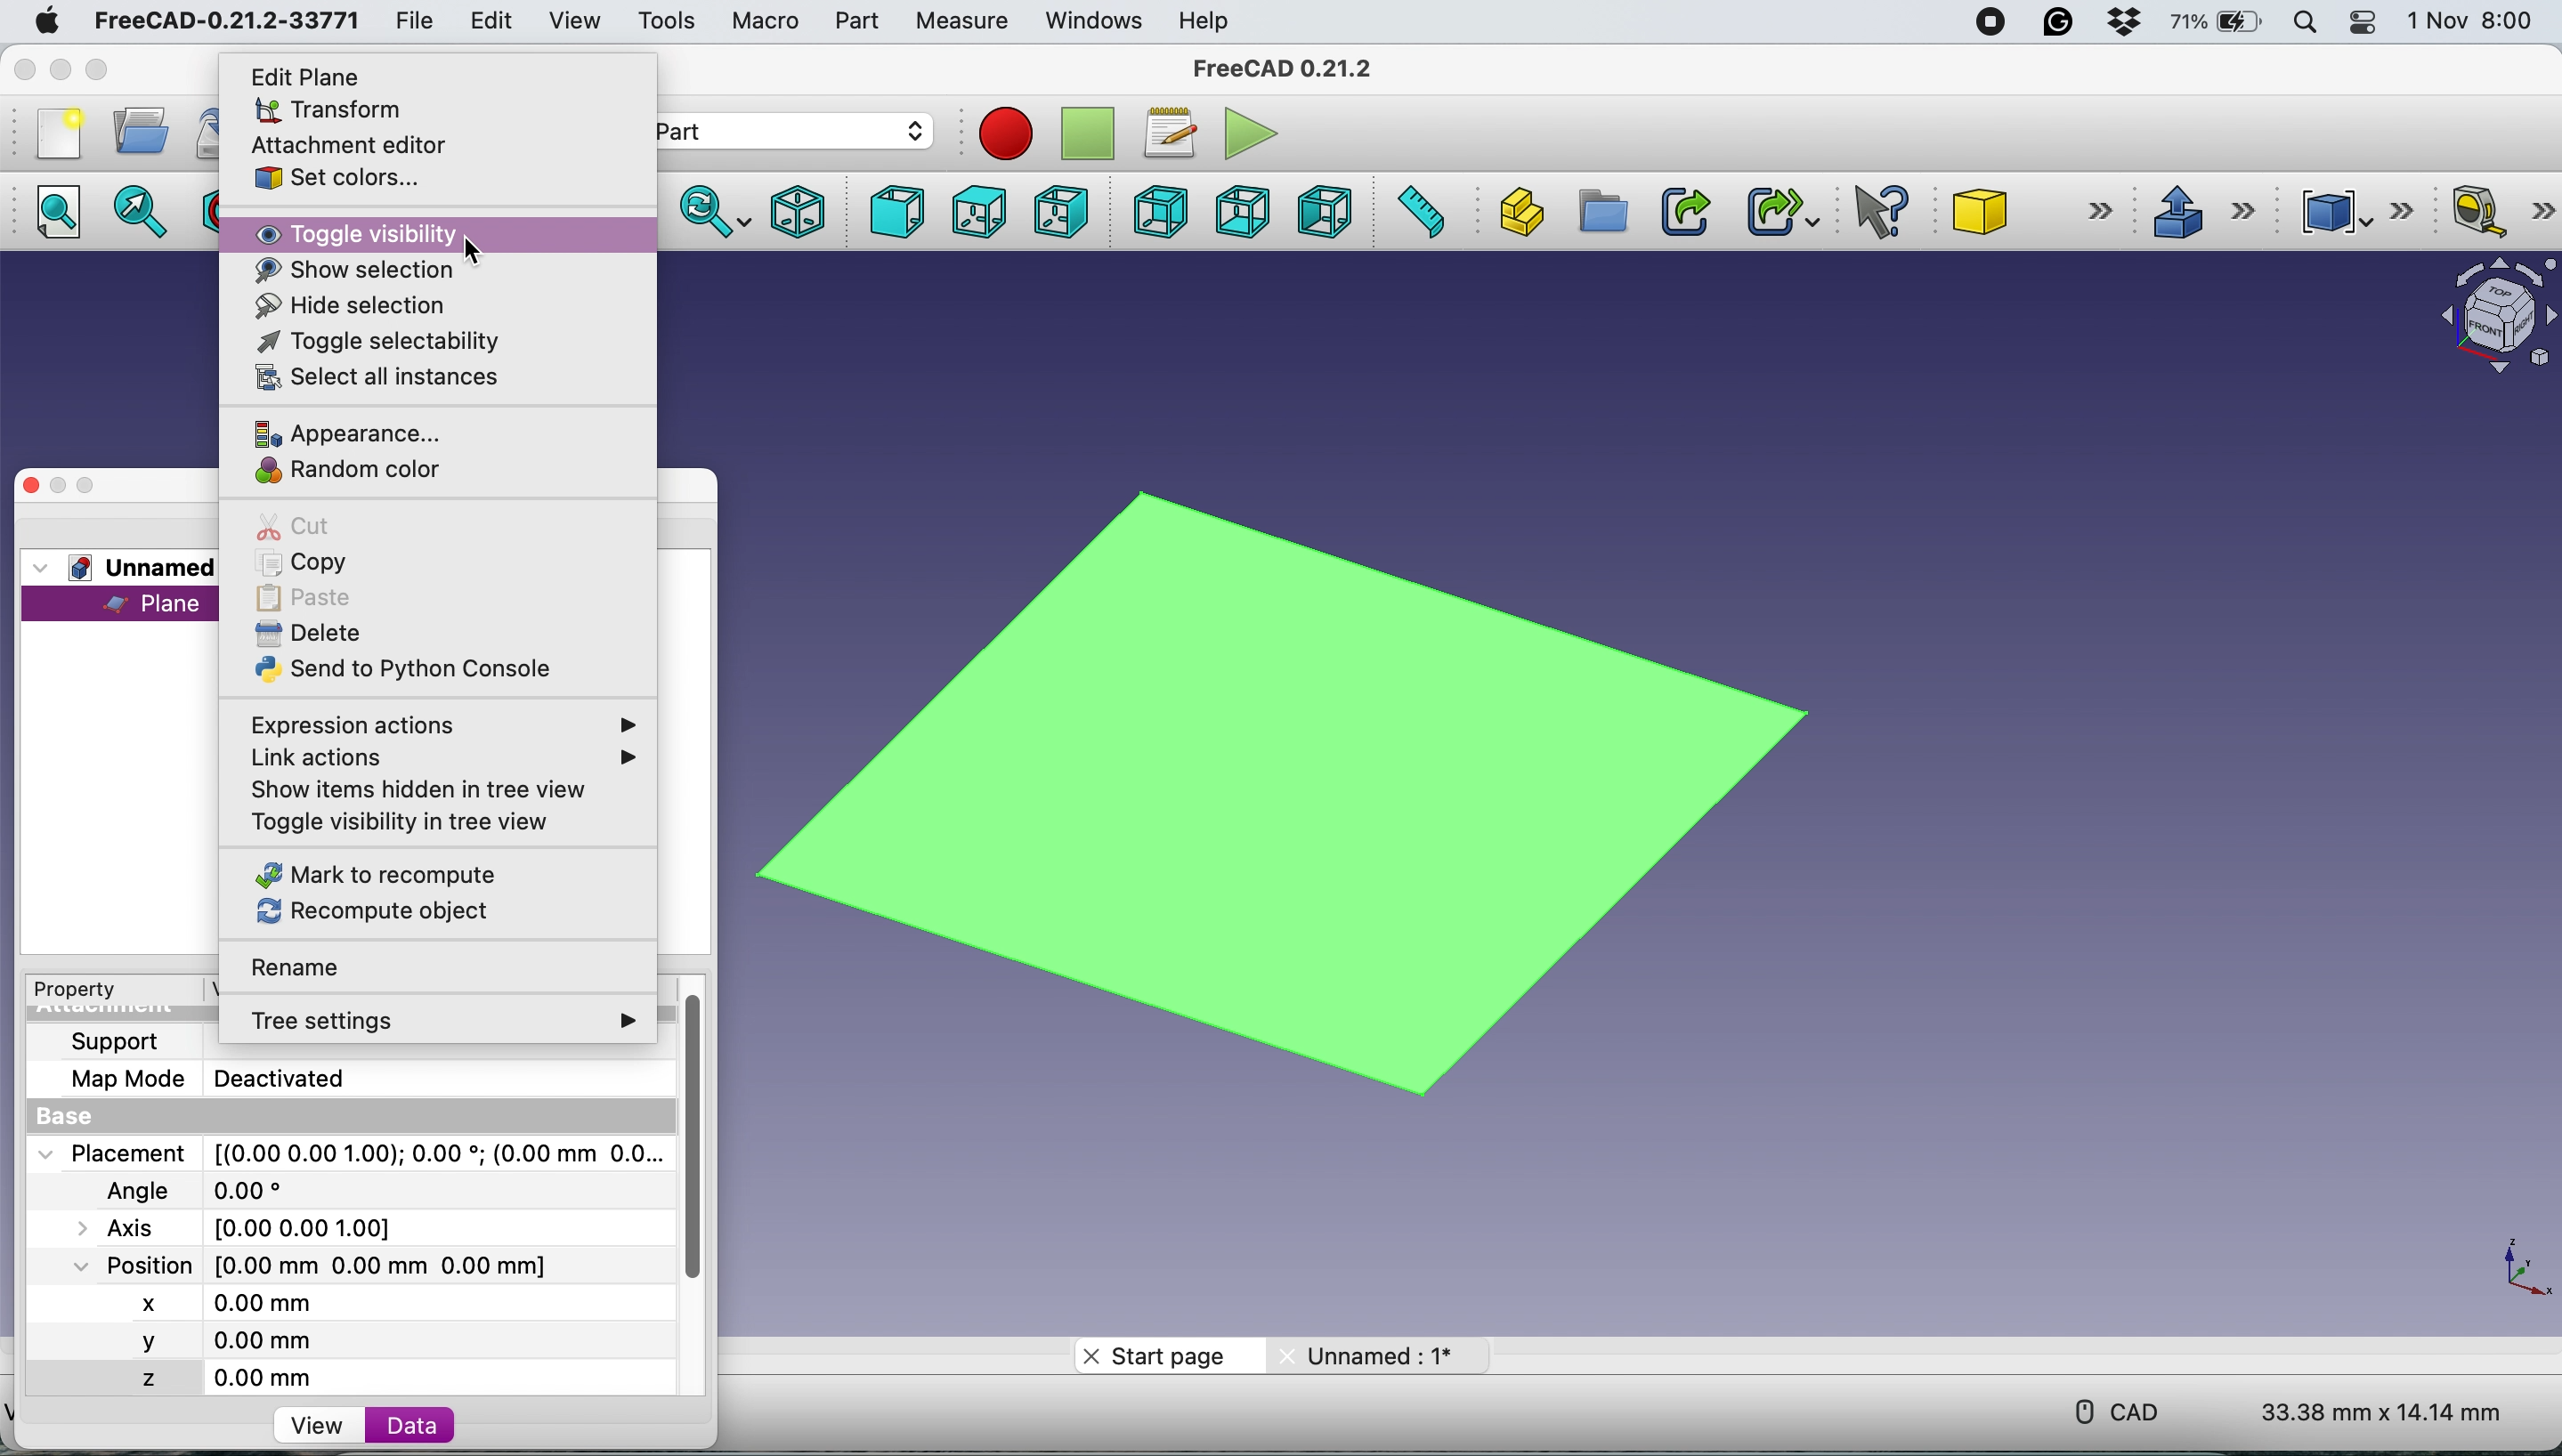 The height and width of the screenshot is (1456, 2562). Describe the element at coordinates (298, 597) in the screenshot. I see `paste` at that location.